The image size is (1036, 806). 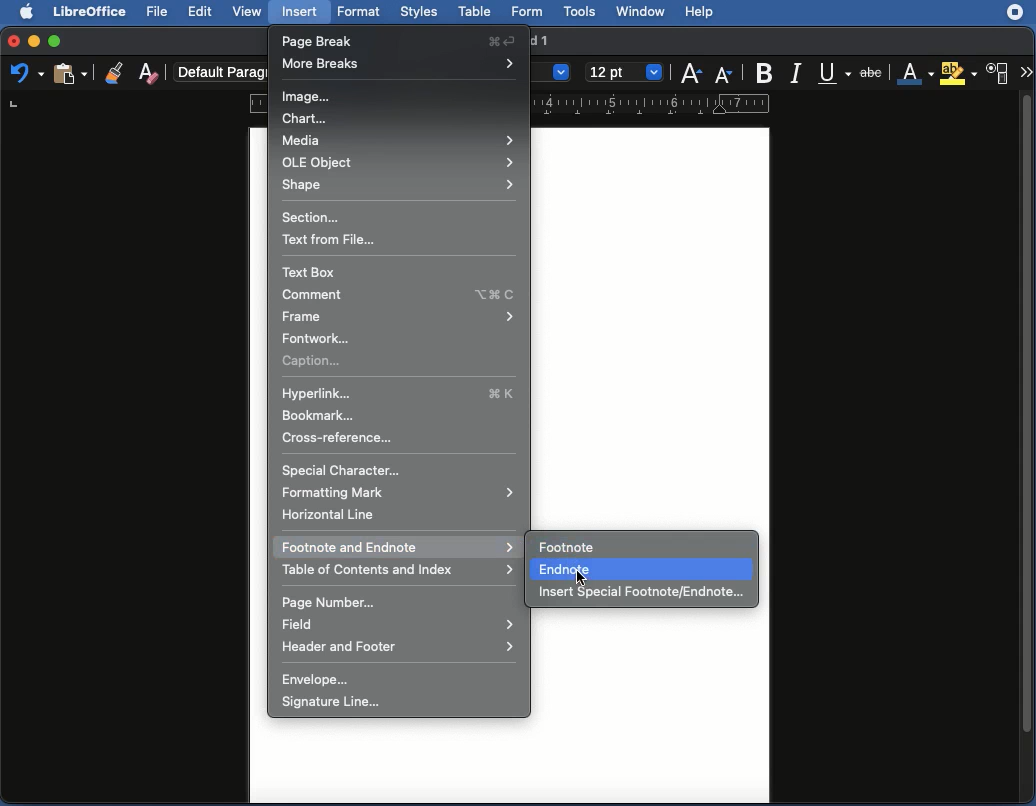 What do you see at coordinates (997, 74) in the screenshot?
I see `Character` at bounding box center [997, 74].